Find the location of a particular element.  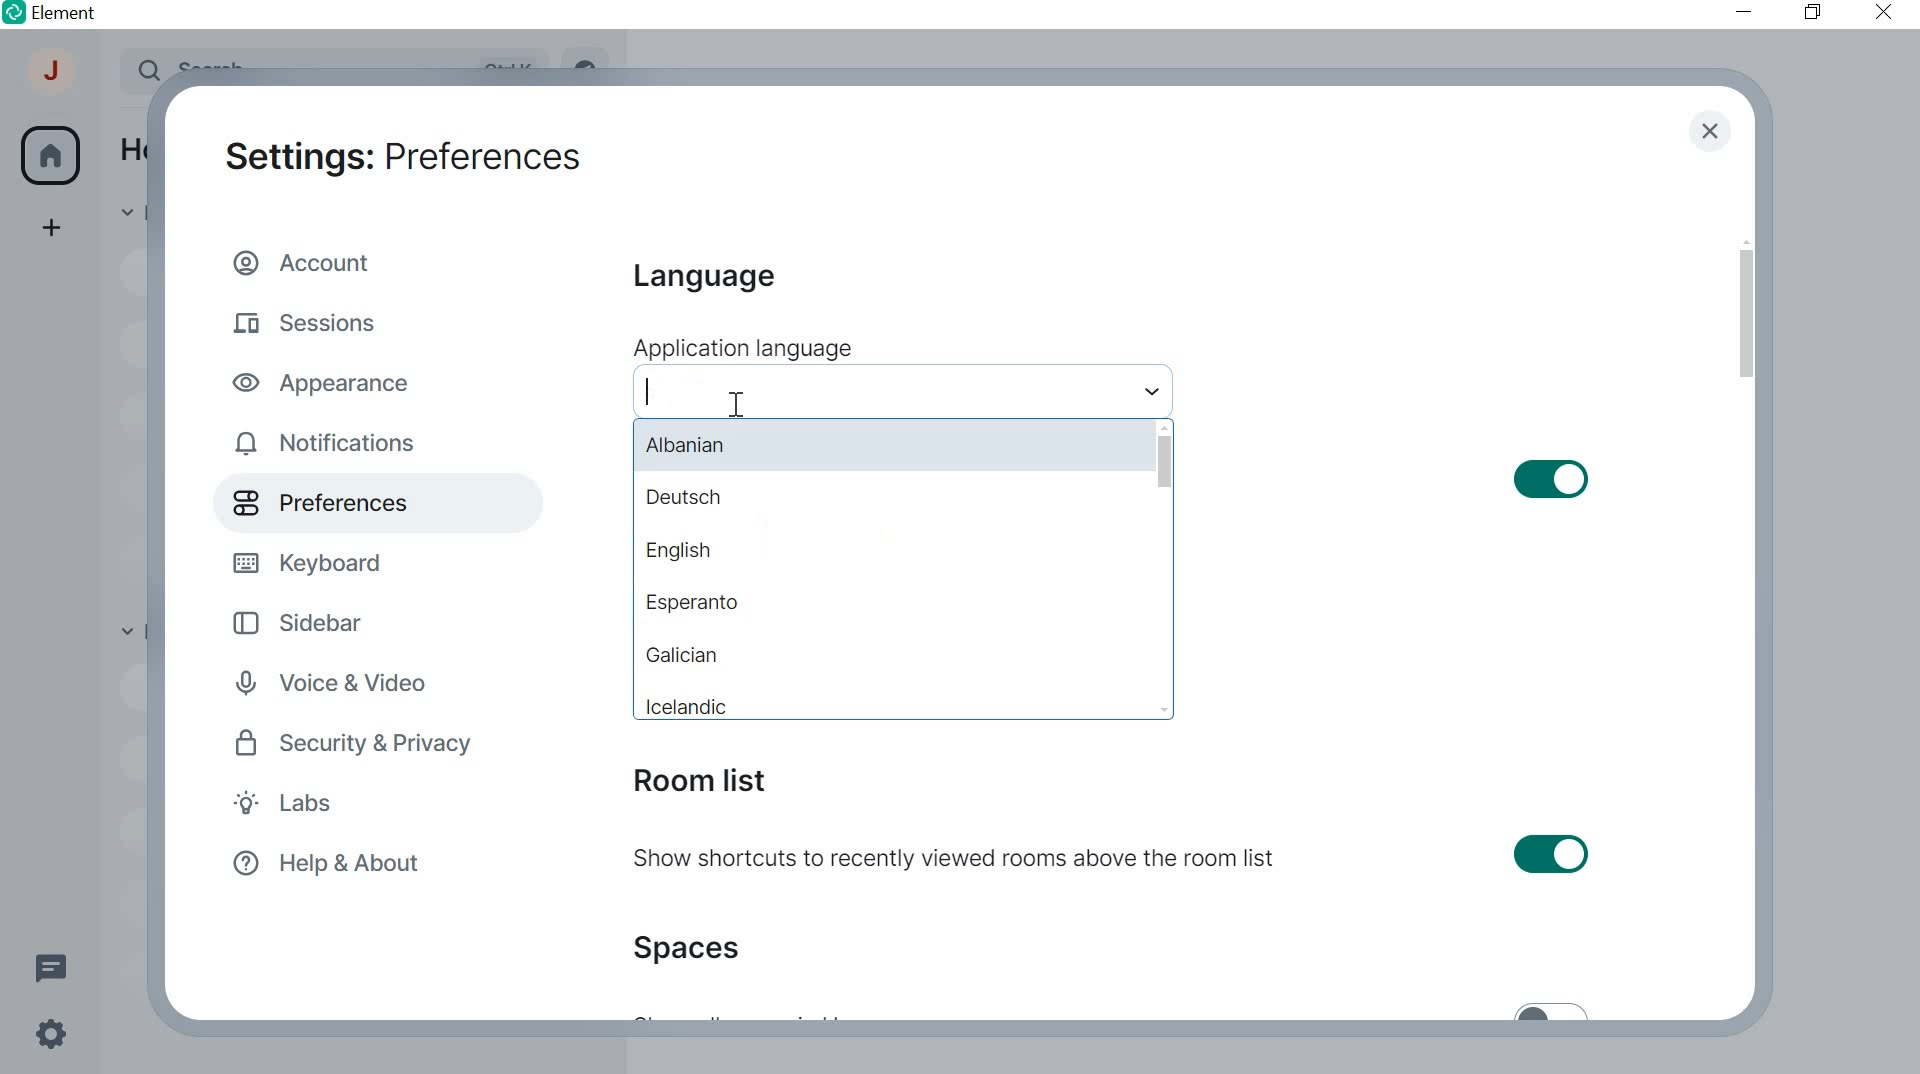

settings is located at coordinates (48, 1038).